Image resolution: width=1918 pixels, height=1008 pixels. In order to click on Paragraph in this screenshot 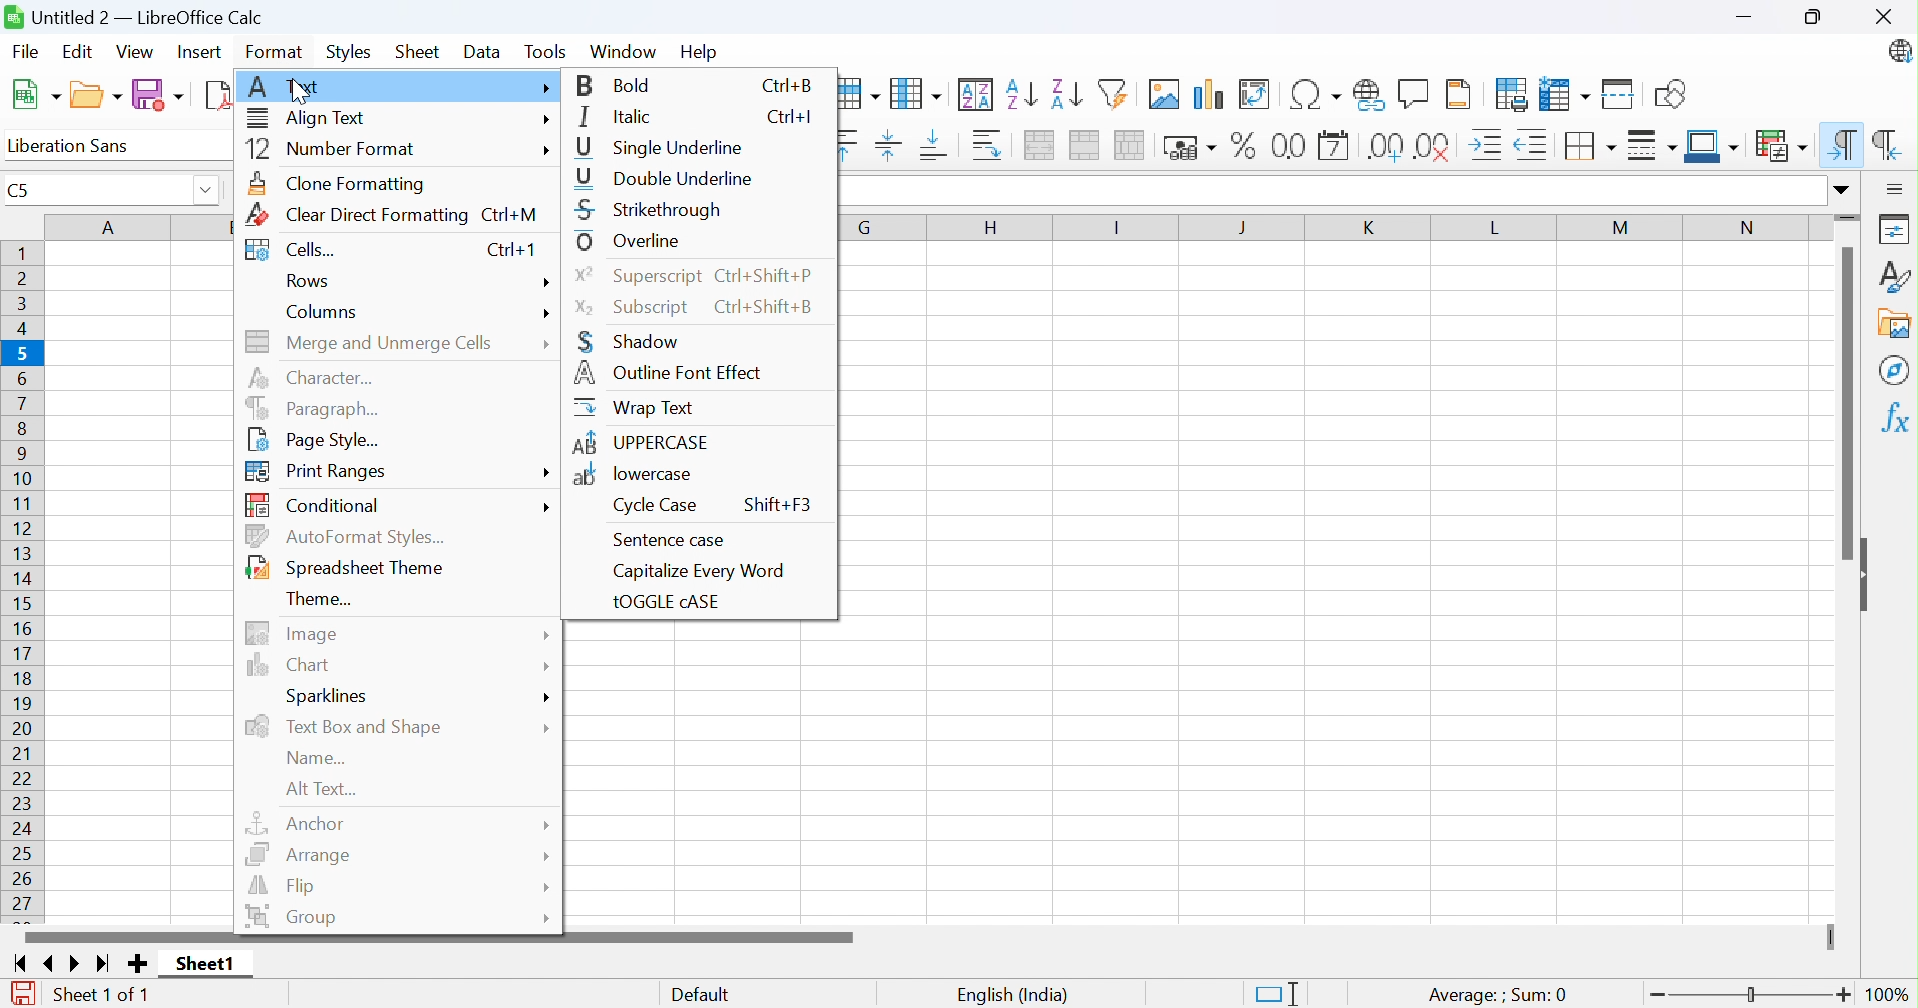, I will do `click(317, 406)`.